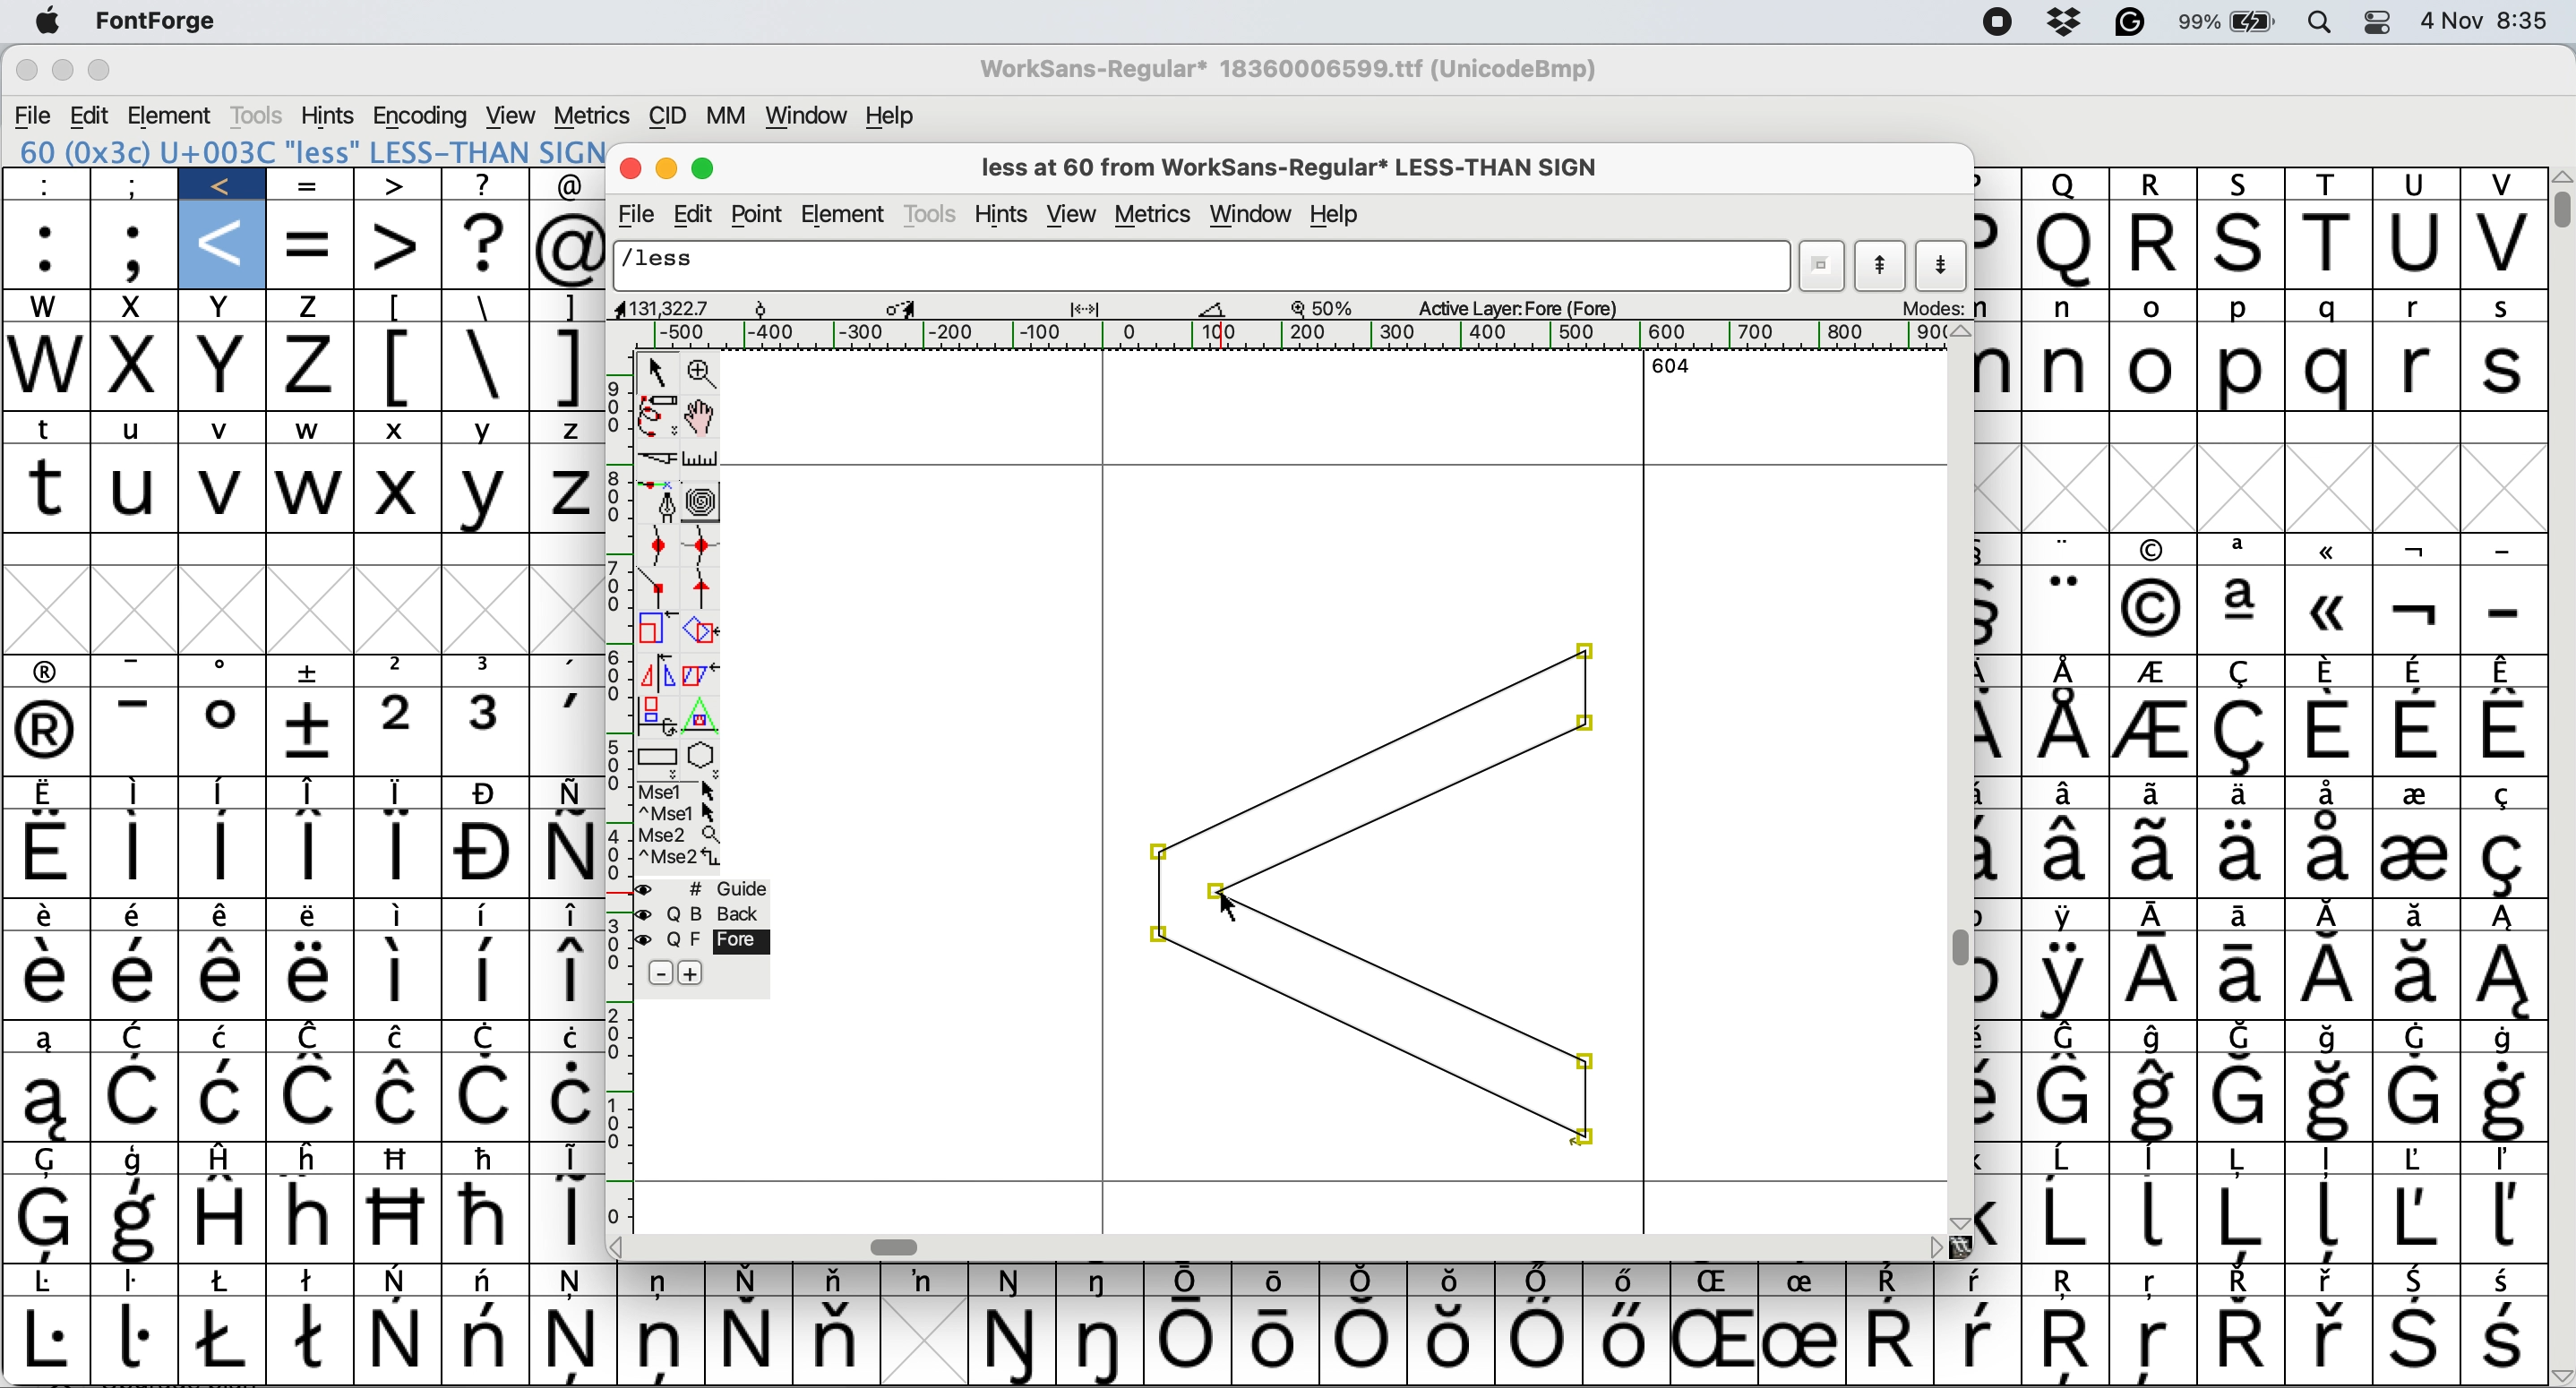  What do you see at coordinates (844, 1278) in the screenshot?
I see `Symbol` at bounding box center [844, 1278].